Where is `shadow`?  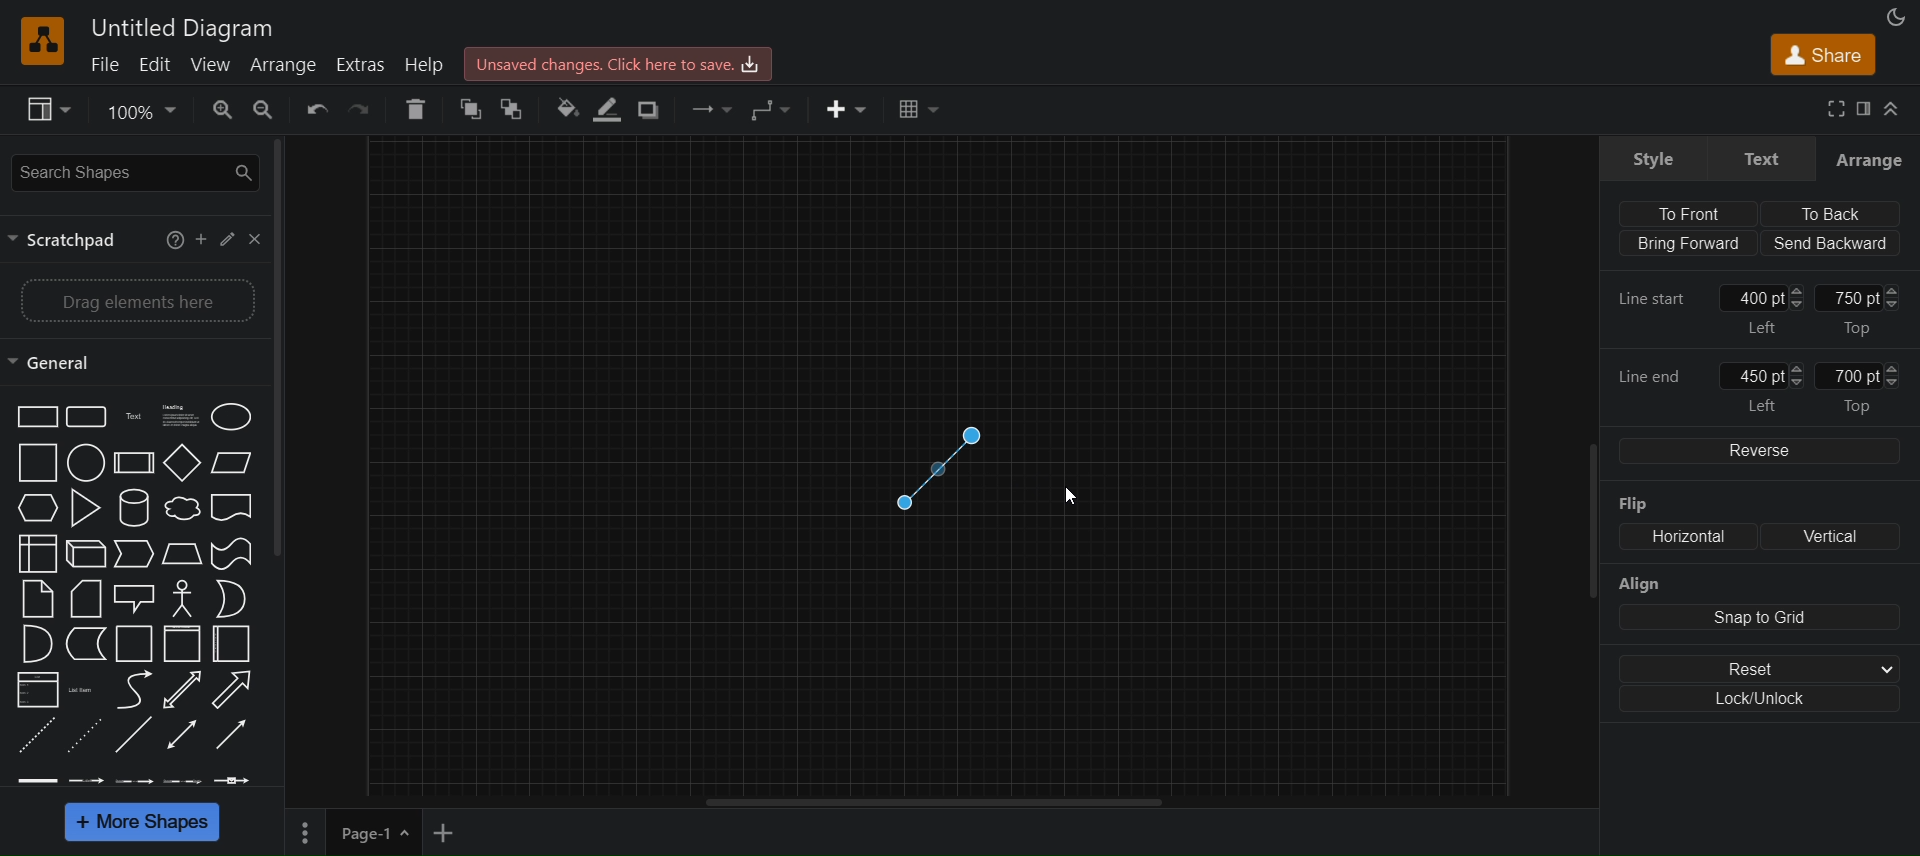 shadow is located at coordinates (646, 109).